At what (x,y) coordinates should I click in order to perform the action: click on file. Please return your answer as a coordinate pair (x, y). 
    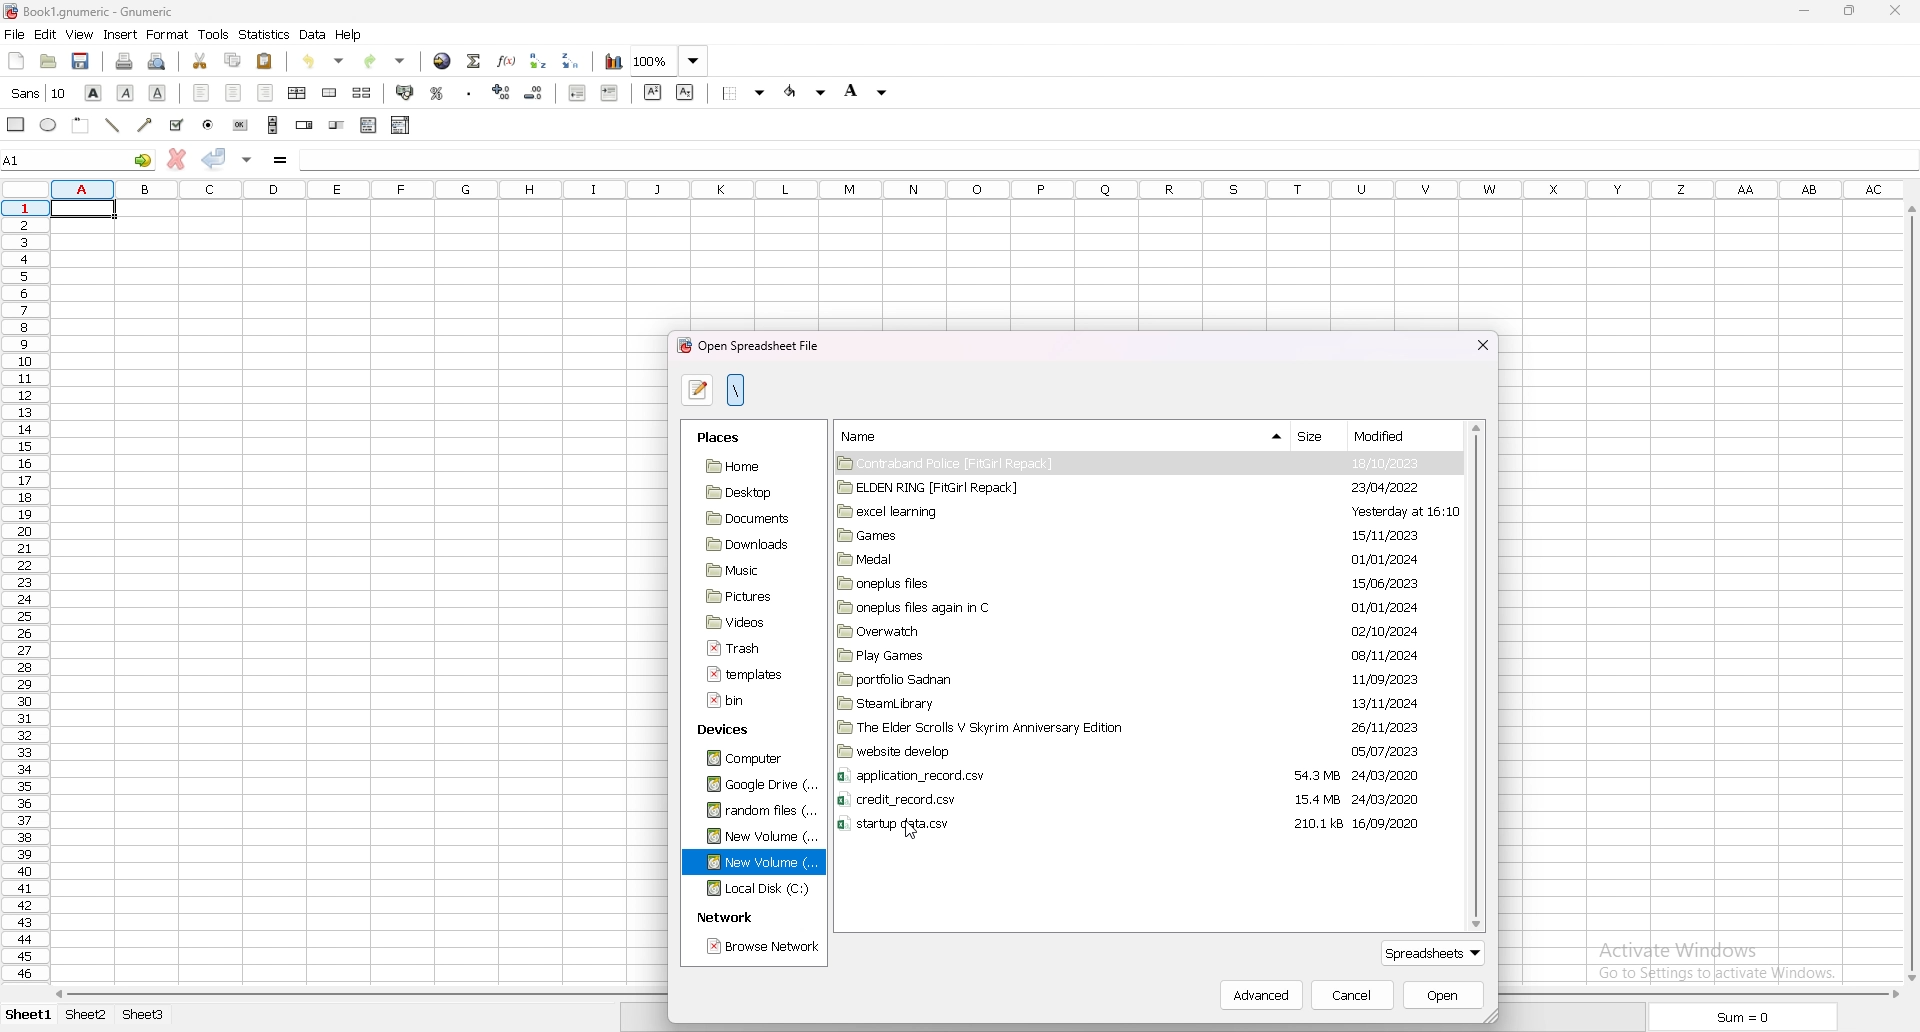
    Looking at the image, I should click on (968, 775).